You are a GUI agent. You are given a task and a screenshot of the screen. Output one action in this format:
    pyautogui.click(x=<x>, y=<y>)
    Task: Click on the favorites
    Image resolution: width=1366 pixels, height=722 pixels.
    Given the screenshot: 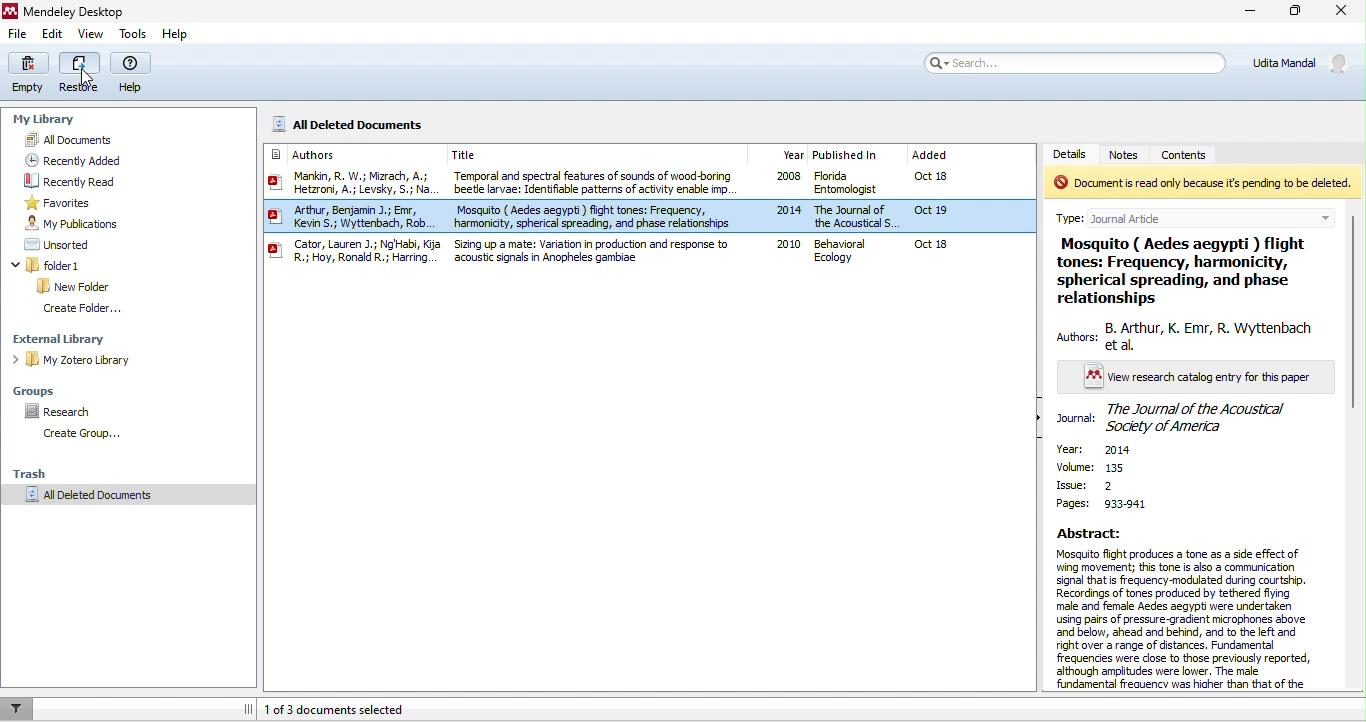 What is the action you would take?
    pyautogui.click(x=59, y=203)
    